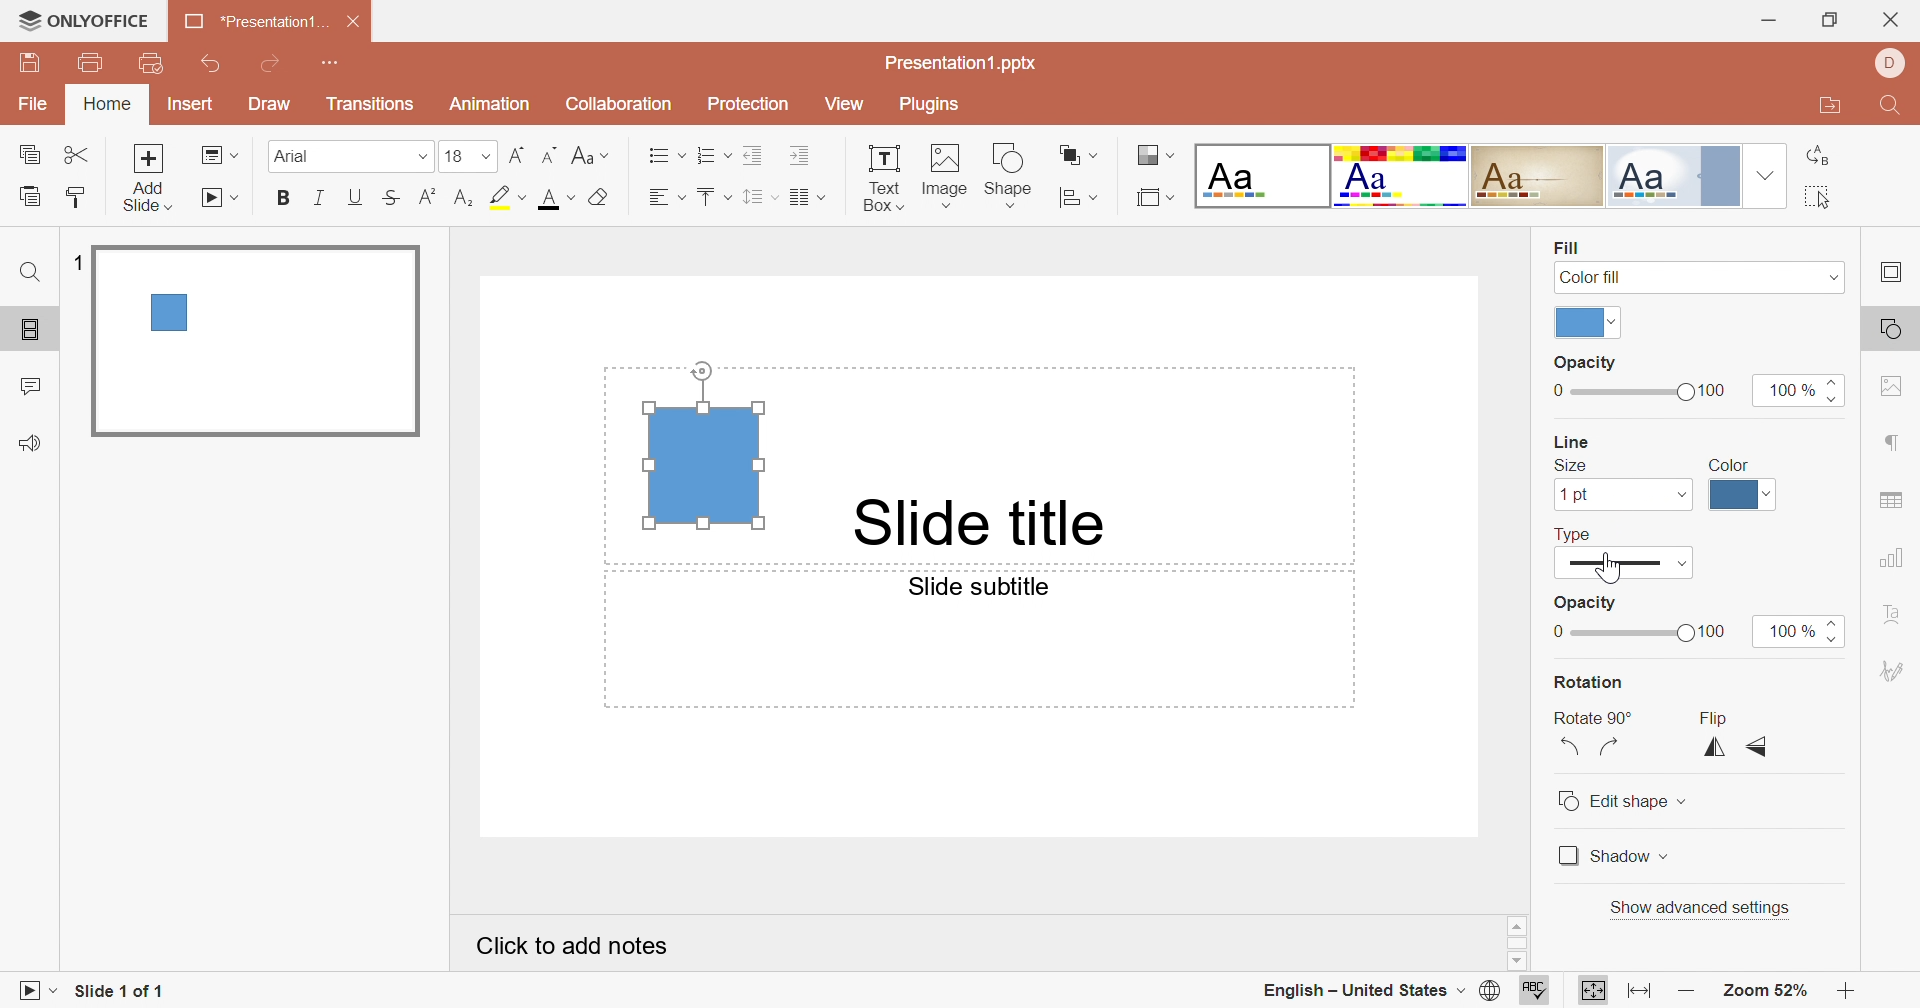 This screenshot has height=1008, width=1920. What do you see at coordinates (494, 102) in the screenshot?
I see `Animation` at bounding box center [494, 102].